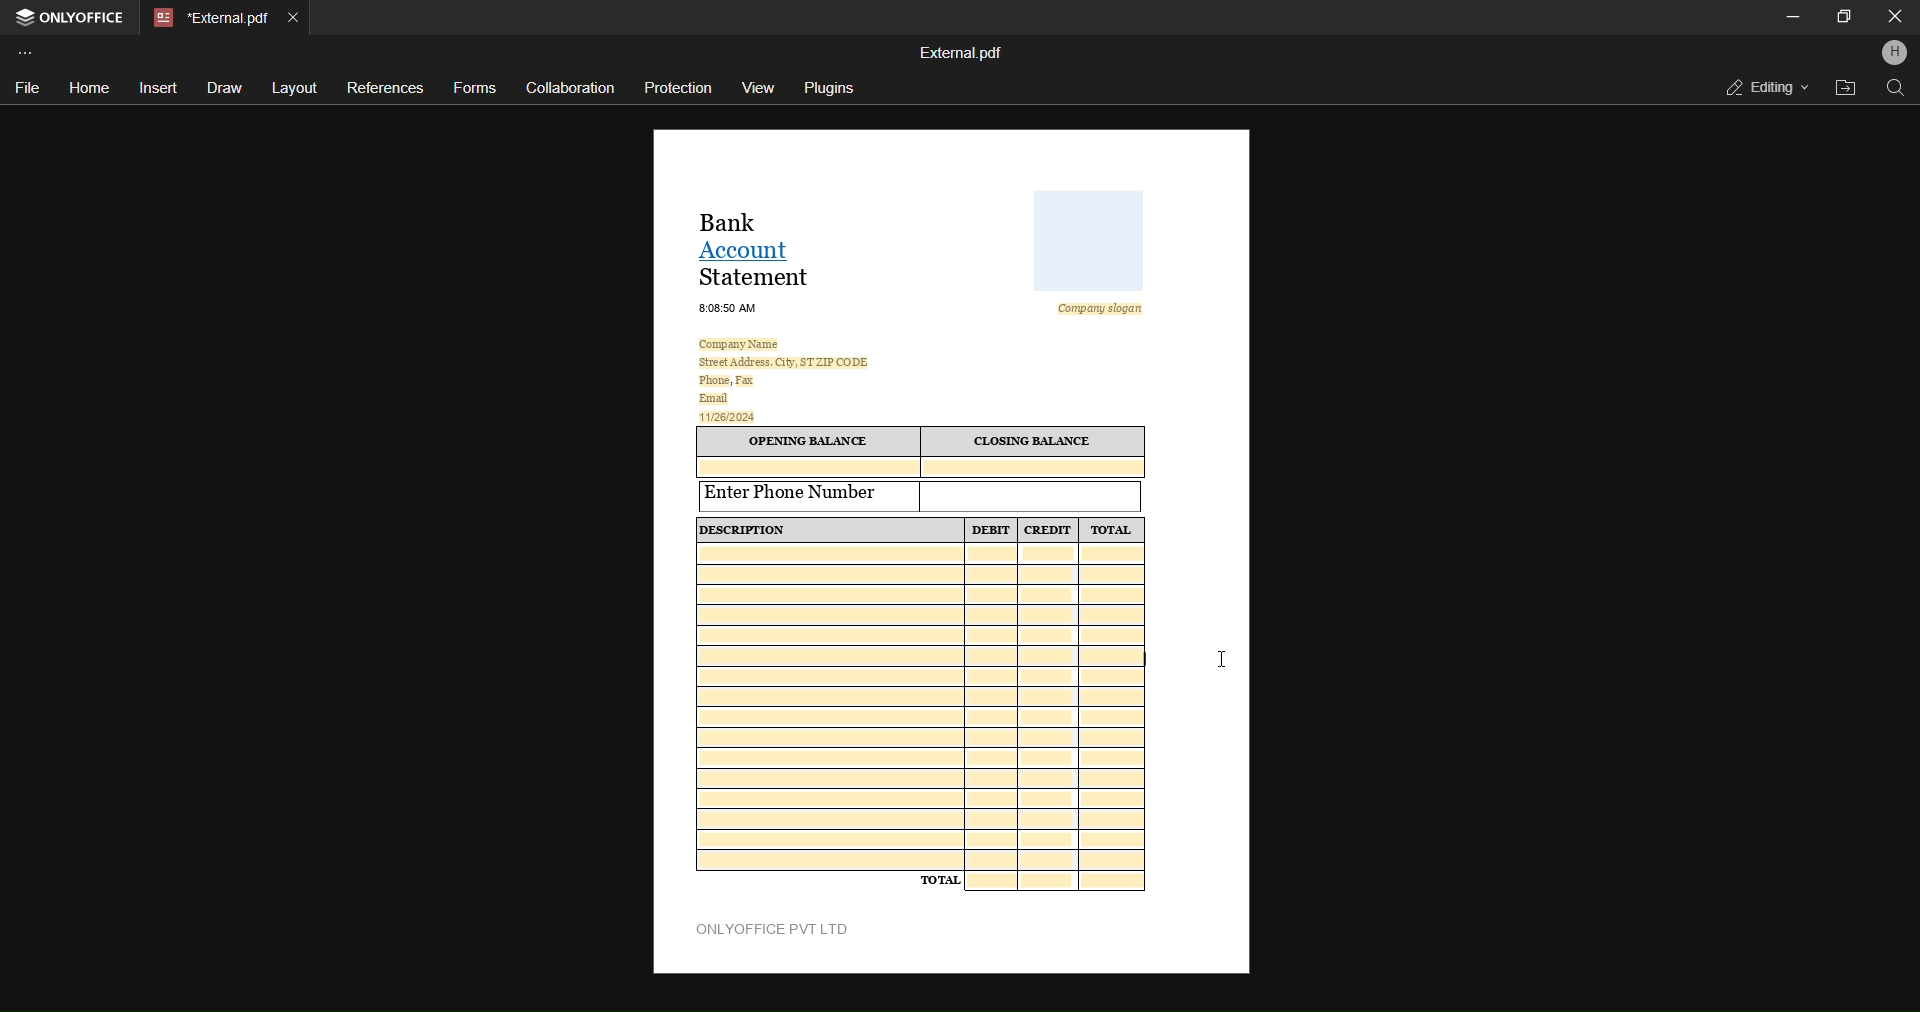 Image resolution: width=1920 pixels, height=1012 pixels. What do you see at coordinates (157, 87) in the screenshot?
I see `insert` at bounding box center [157, 87].